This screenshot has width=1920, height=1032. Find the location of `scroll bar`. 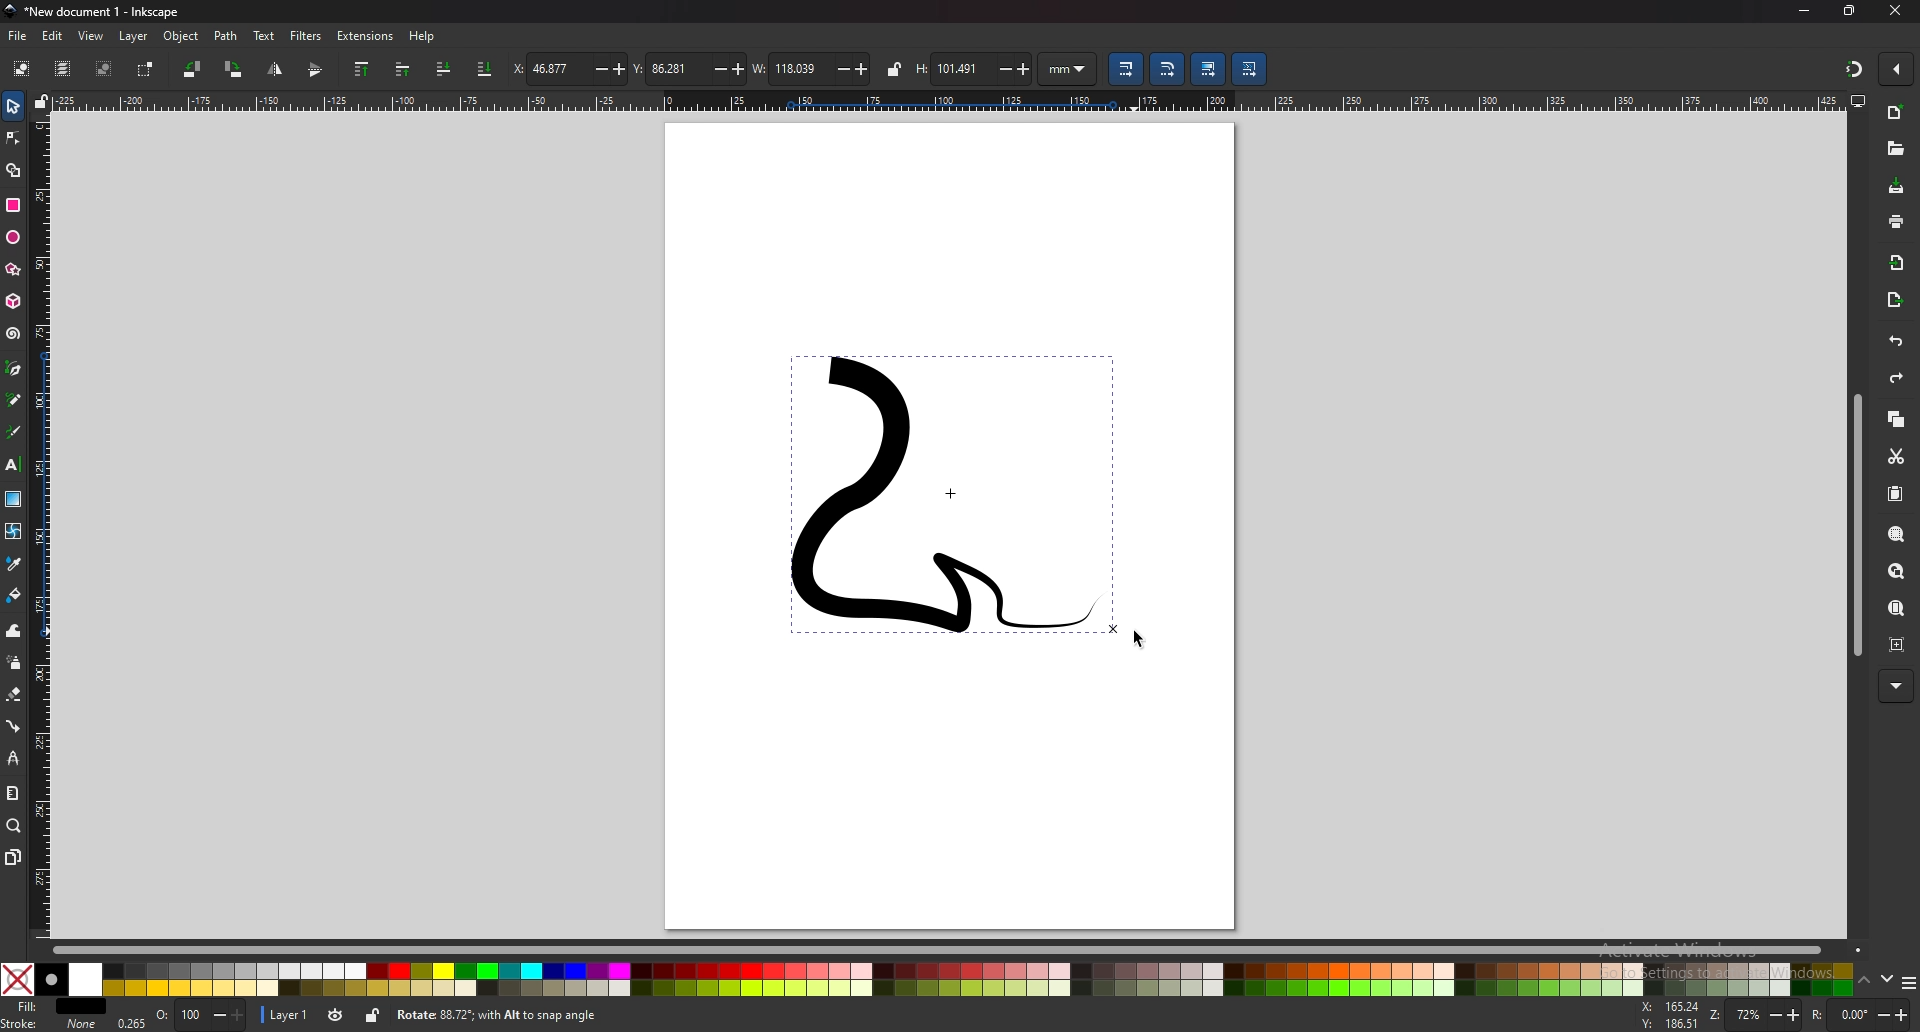

scroll bar is located at coordinates (960, 947).